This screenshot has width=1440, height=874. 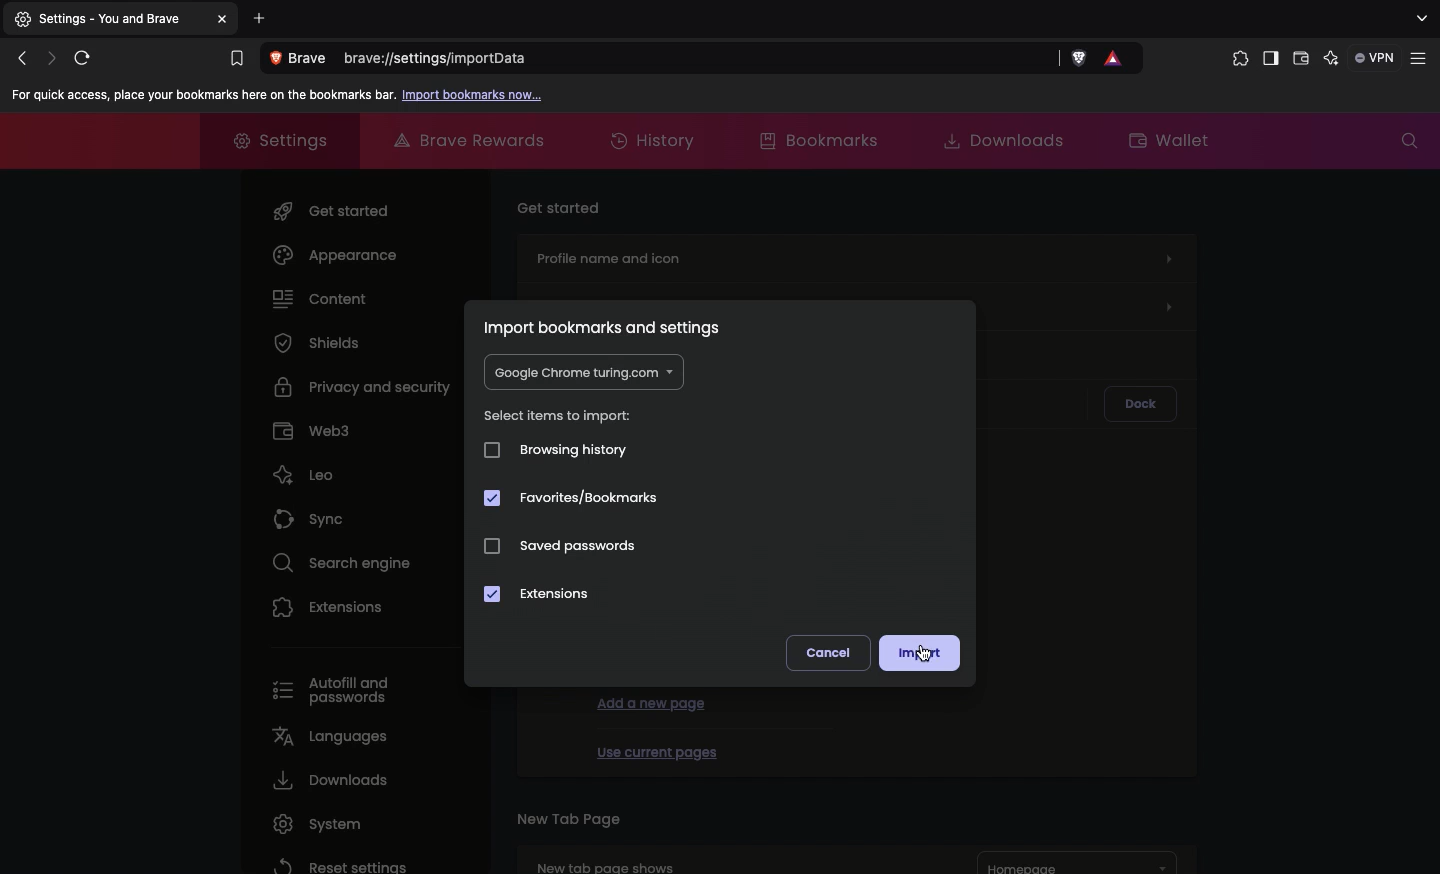 What do you see at coordinates (652, 702) in the screenshot?
I see `Add a new page` at bounding box center [652, 702].